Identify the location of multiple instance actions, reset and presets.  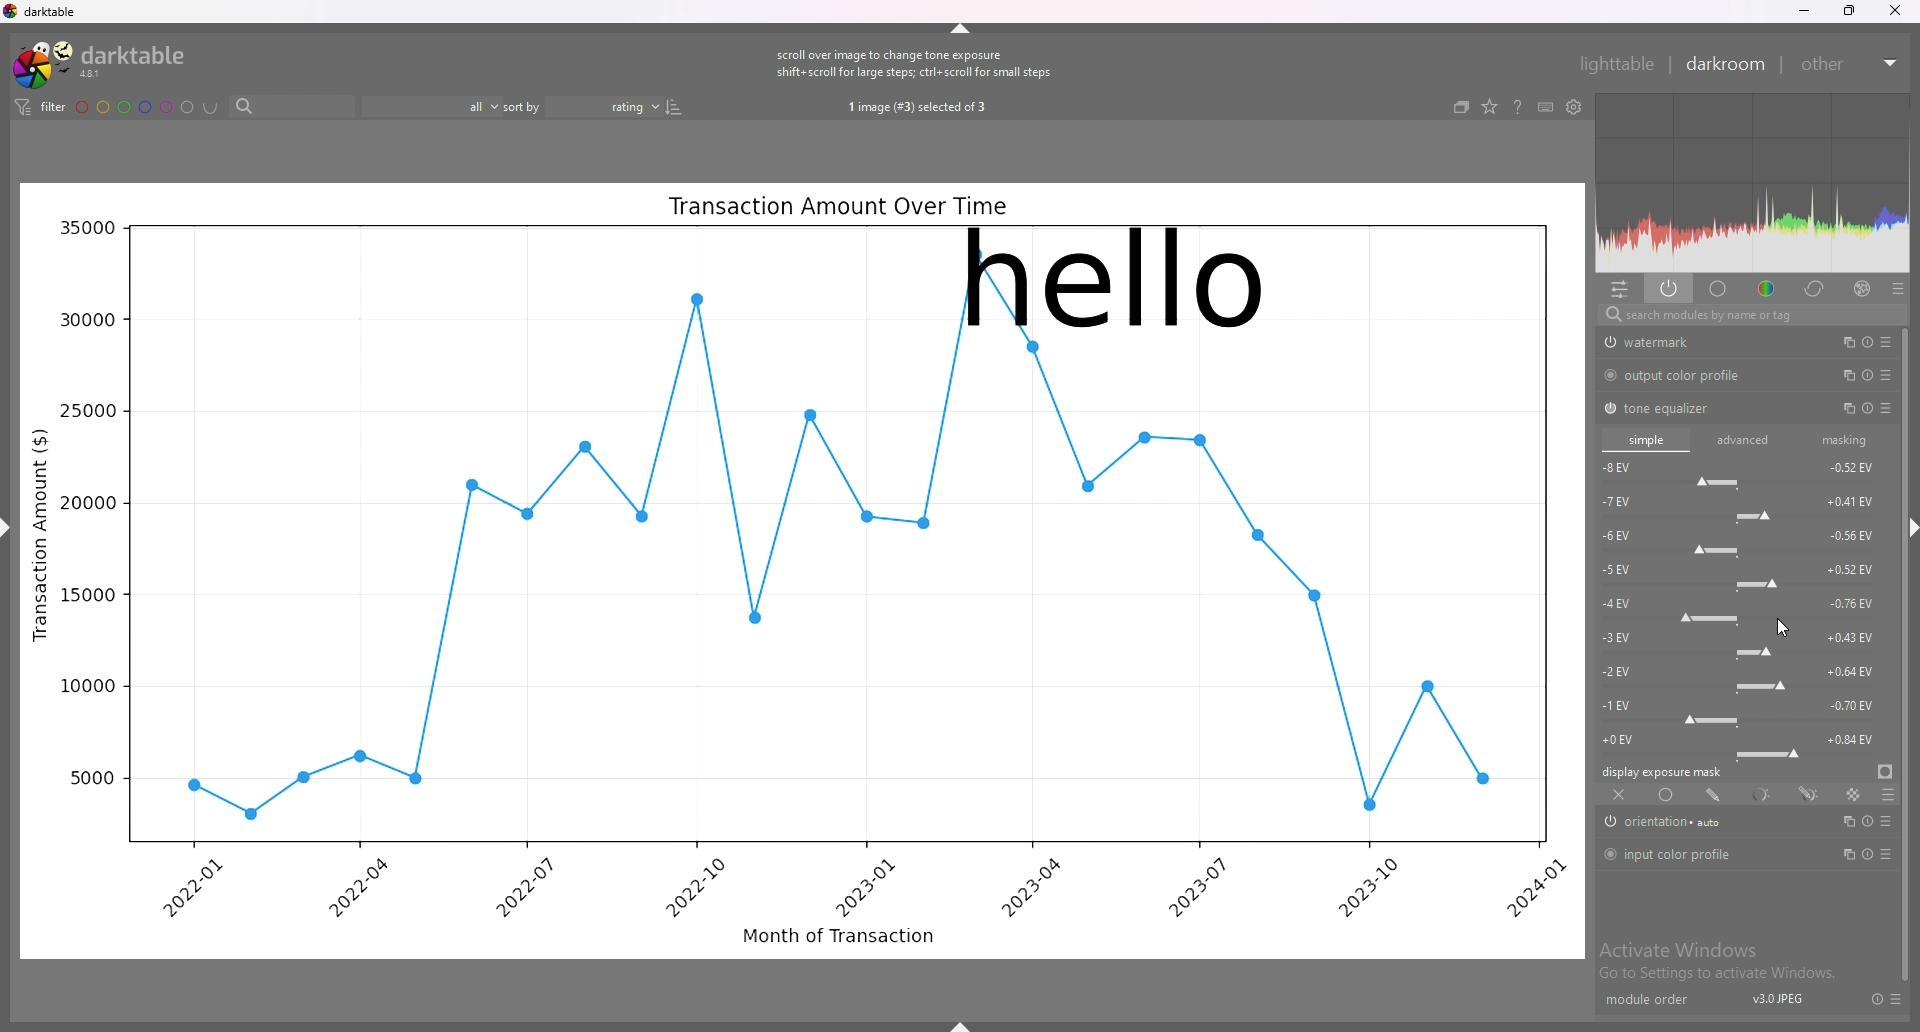
(1866, 341).